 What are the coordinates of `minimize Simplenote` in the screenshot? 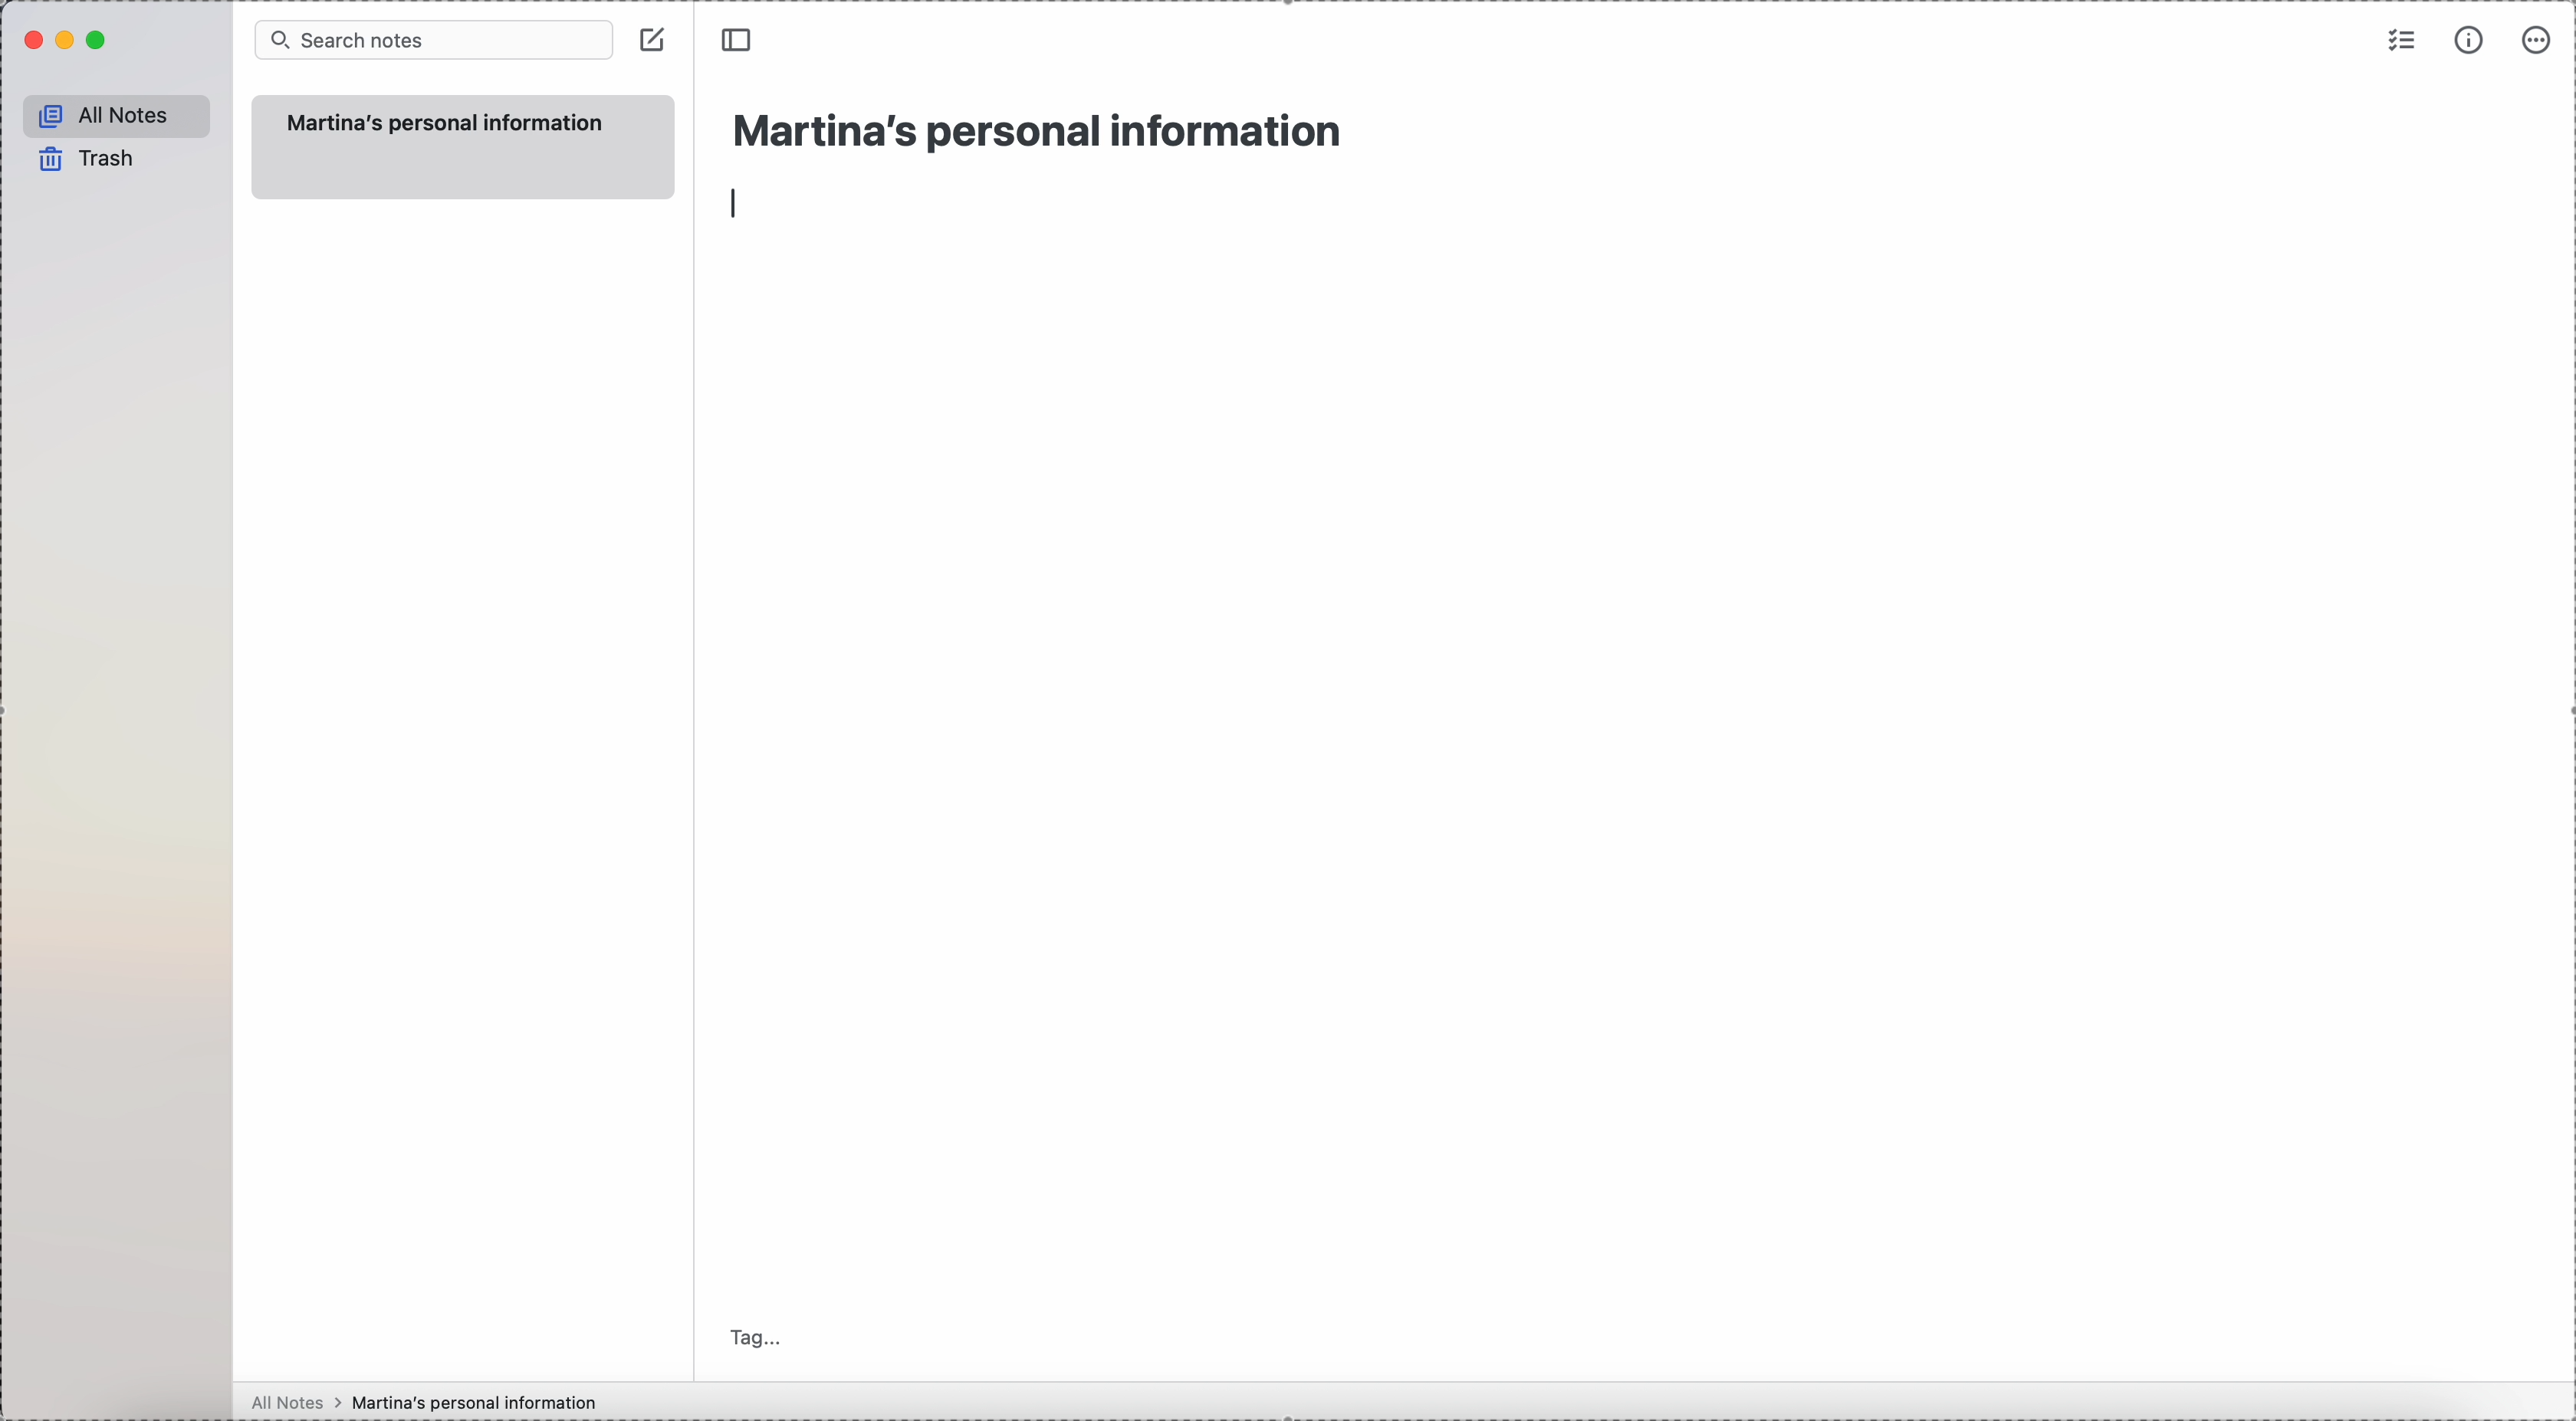 It's located at (69, 40).